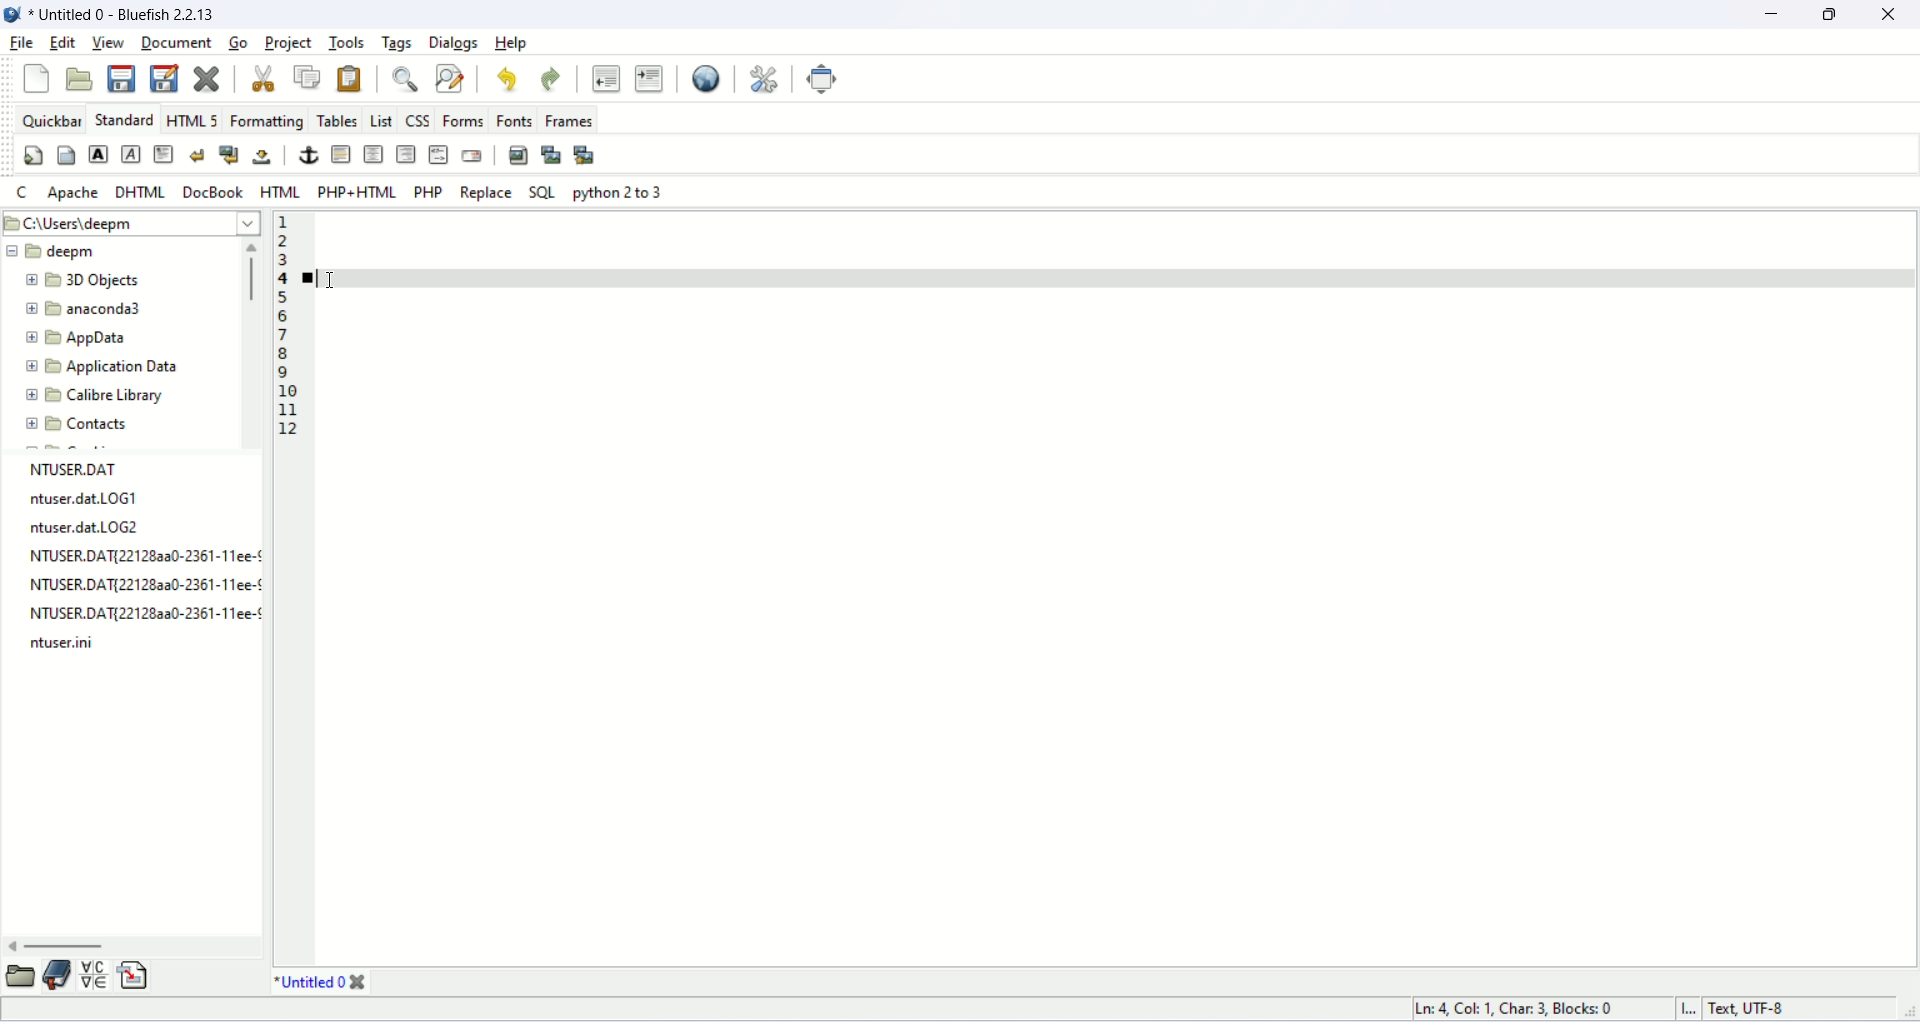 The height and width of the screenshot is (1022, 1920). I want to click on cut, so click(263, 78).